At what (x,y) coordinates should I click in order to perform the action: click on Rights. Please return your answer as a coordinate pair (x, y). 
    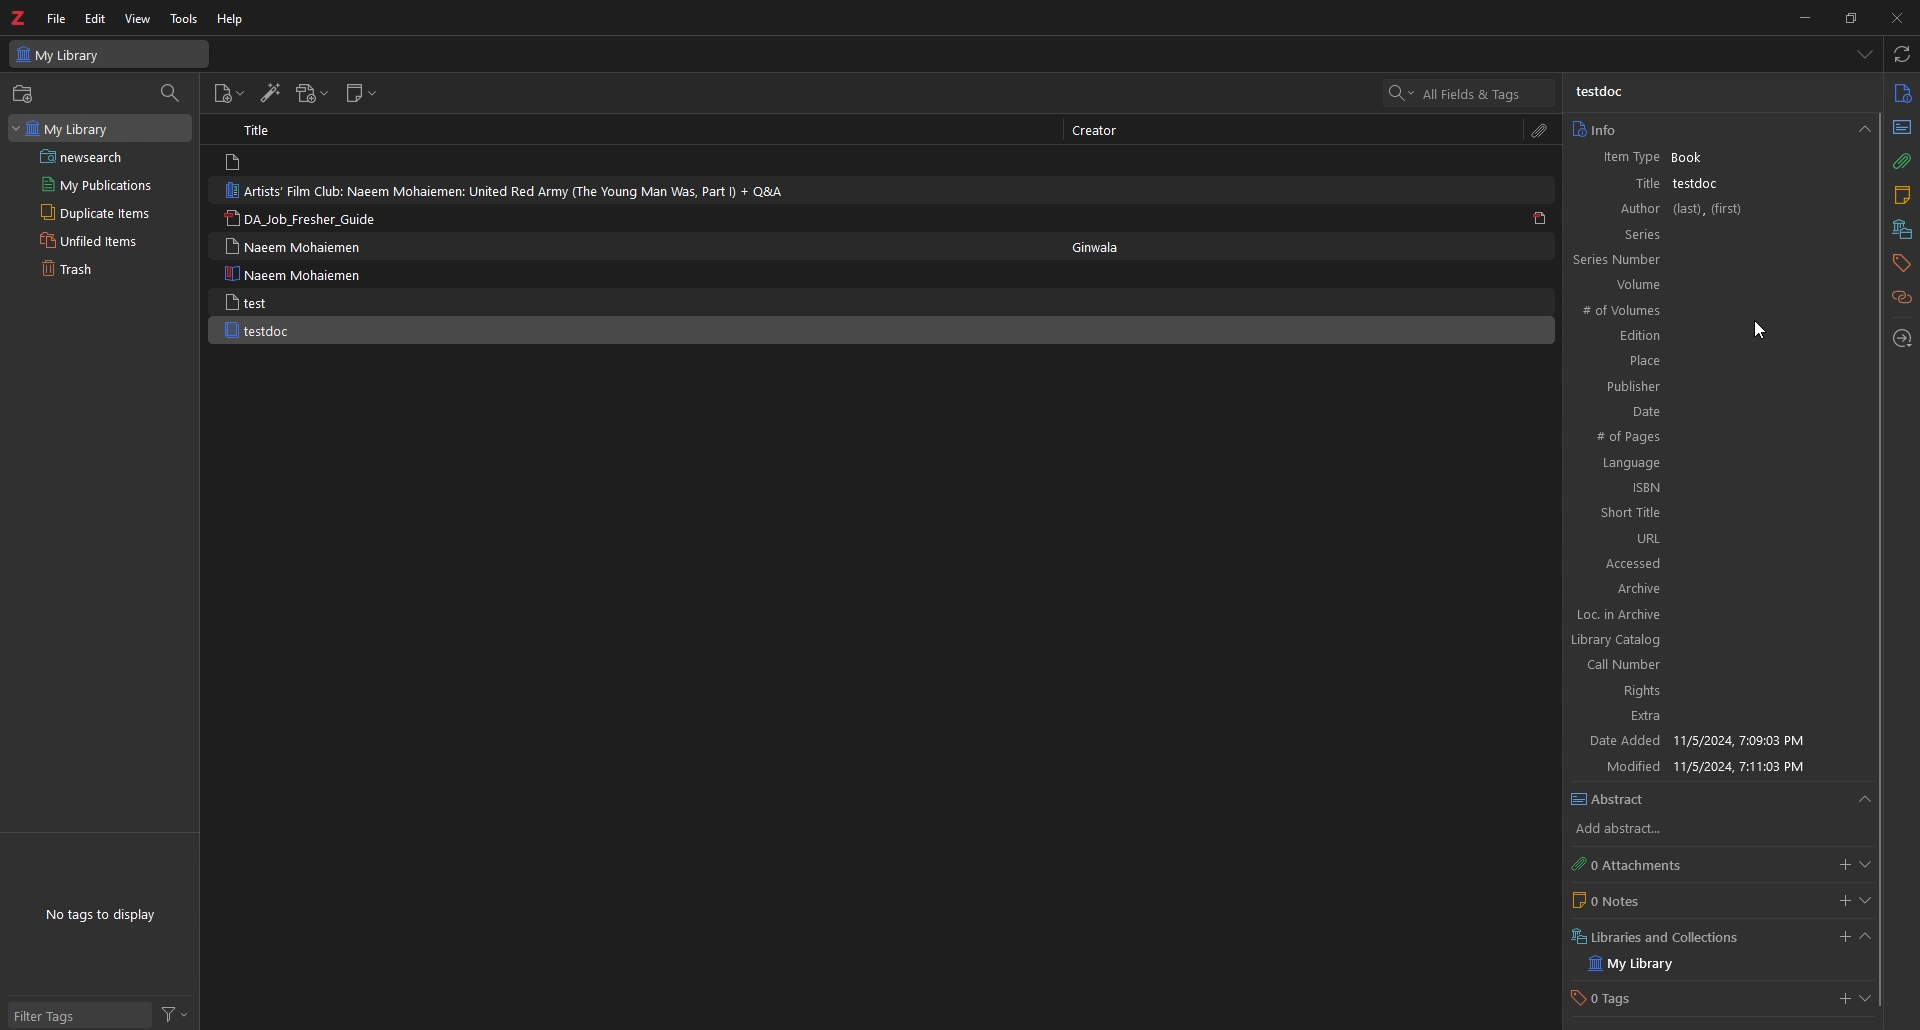
    Looking at the image, I should click on (1642, 692).